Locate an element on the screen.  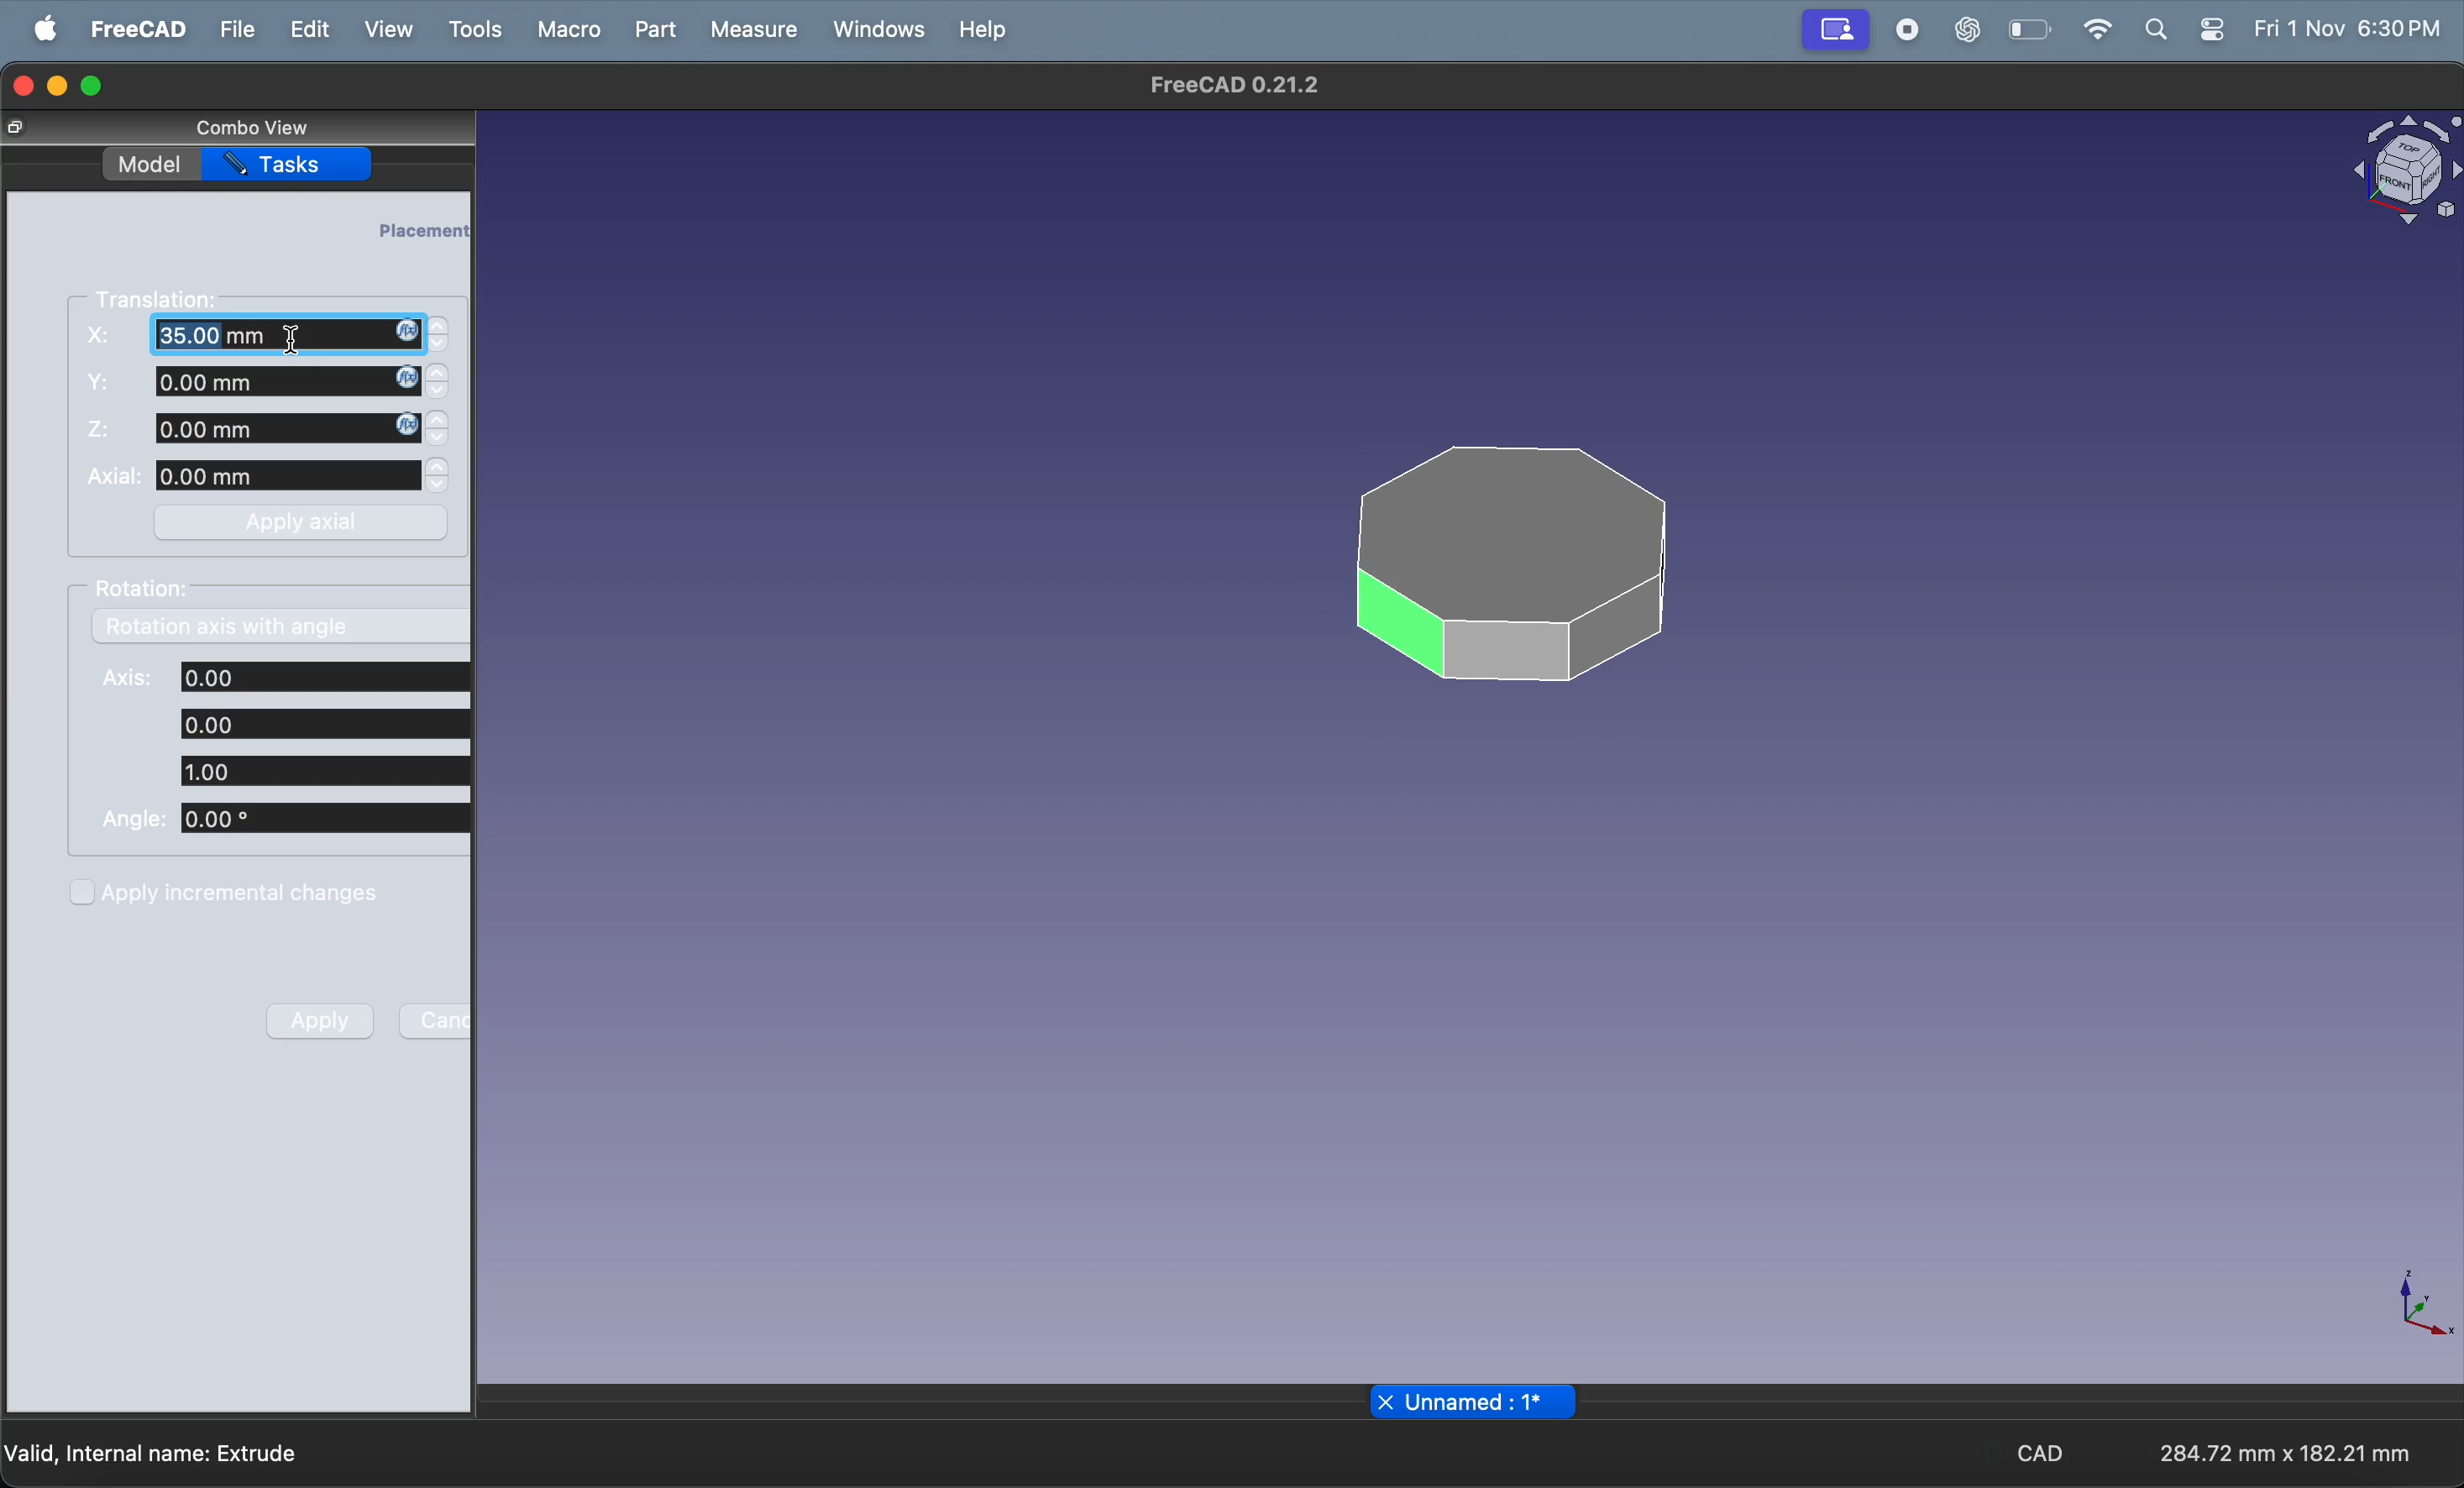
Angle: 0.00 ° is located at coordinates (282, 821).